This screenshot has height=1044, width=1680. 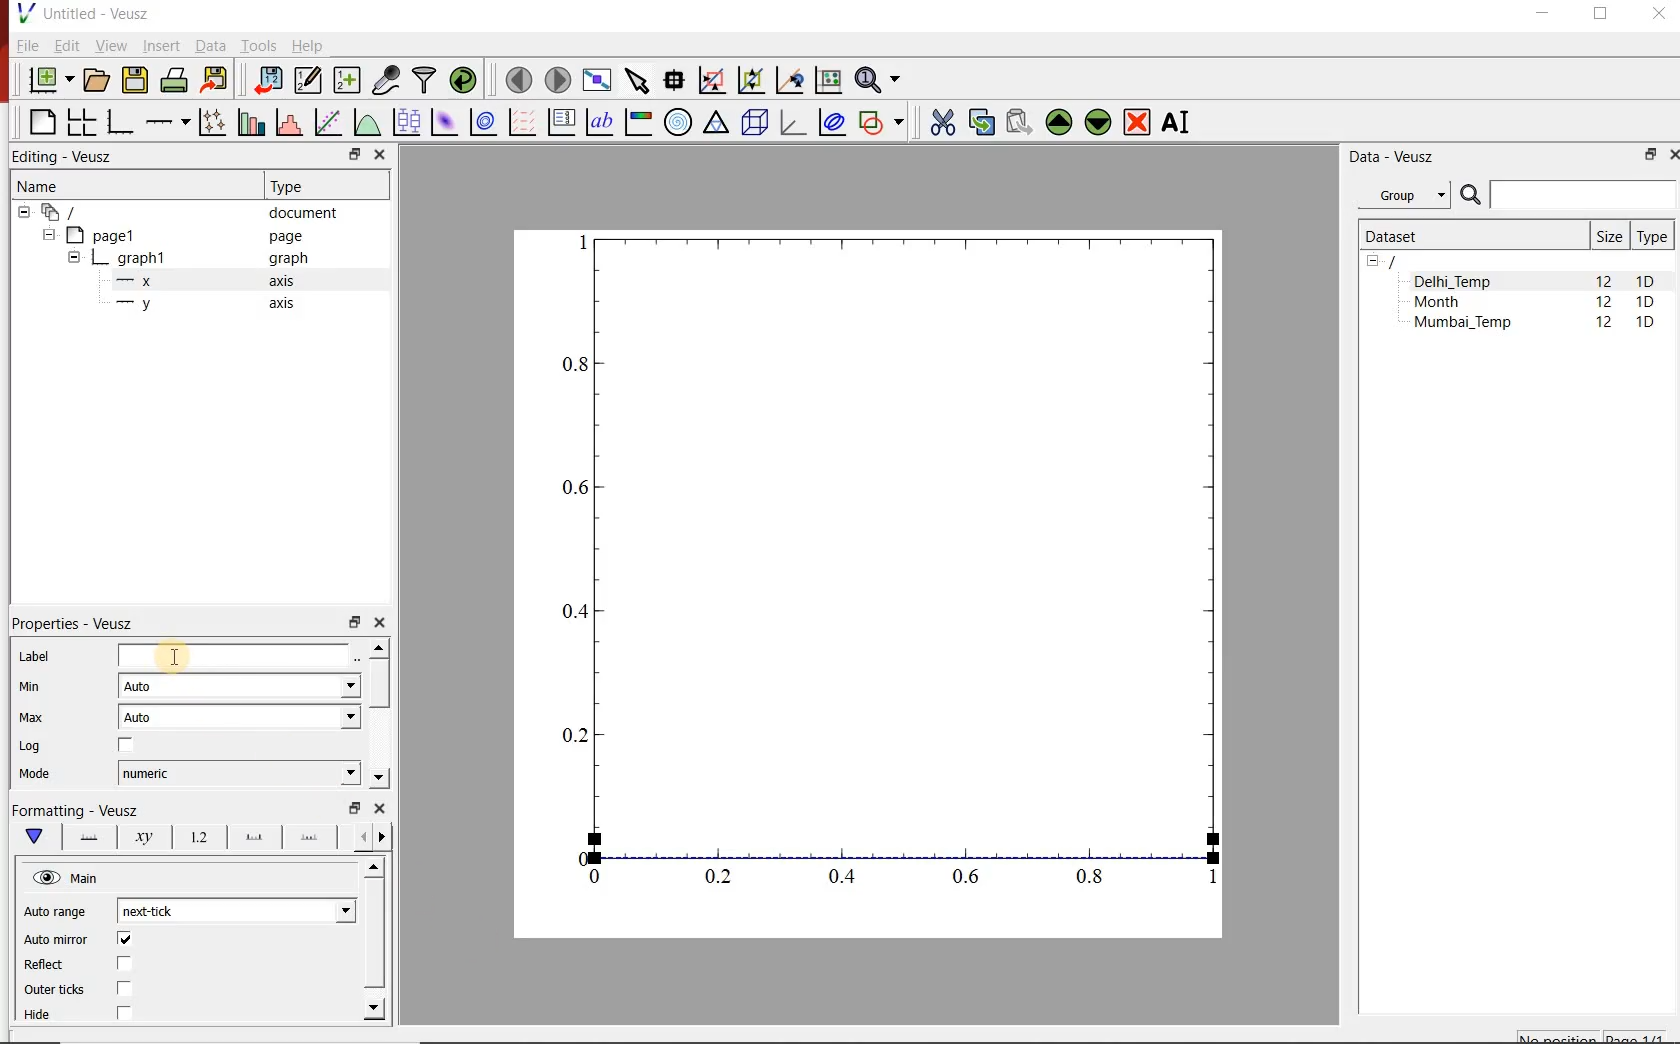 What do you see at coordinates (55, 991) in the screenshot?
I see `outer ticks` at bounding box center [55, 991].